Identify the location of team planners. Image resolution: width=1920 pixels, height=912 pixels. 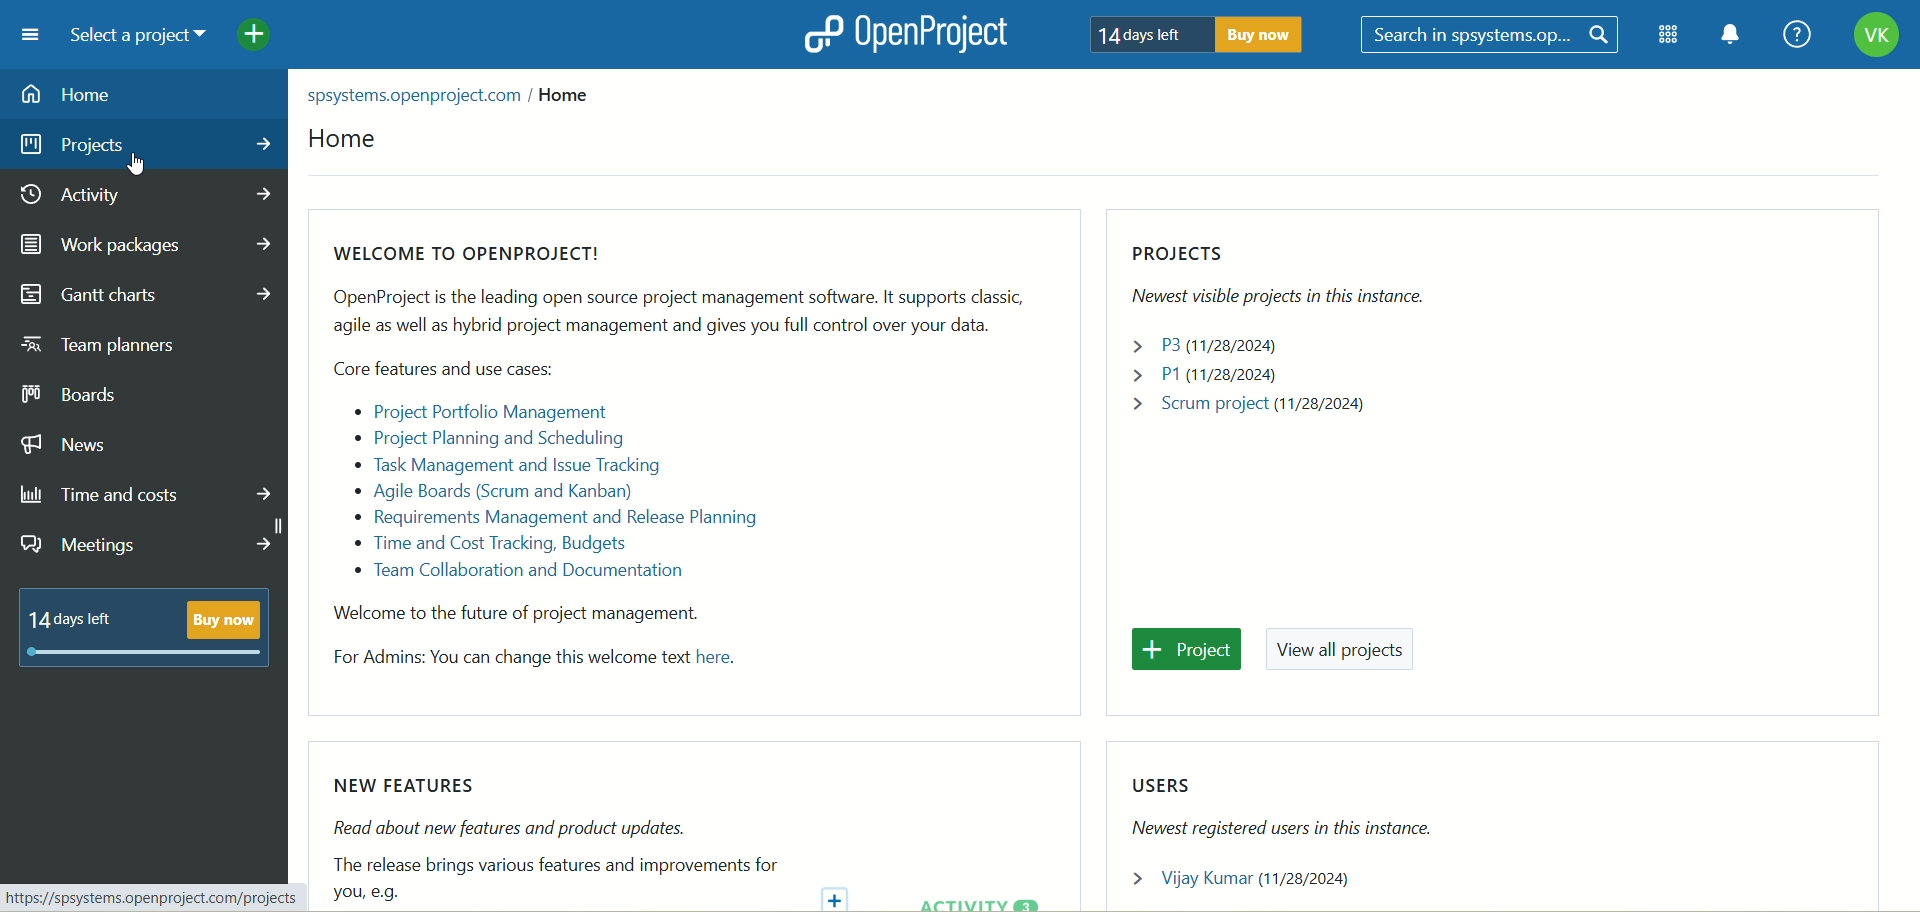
(98, 347).